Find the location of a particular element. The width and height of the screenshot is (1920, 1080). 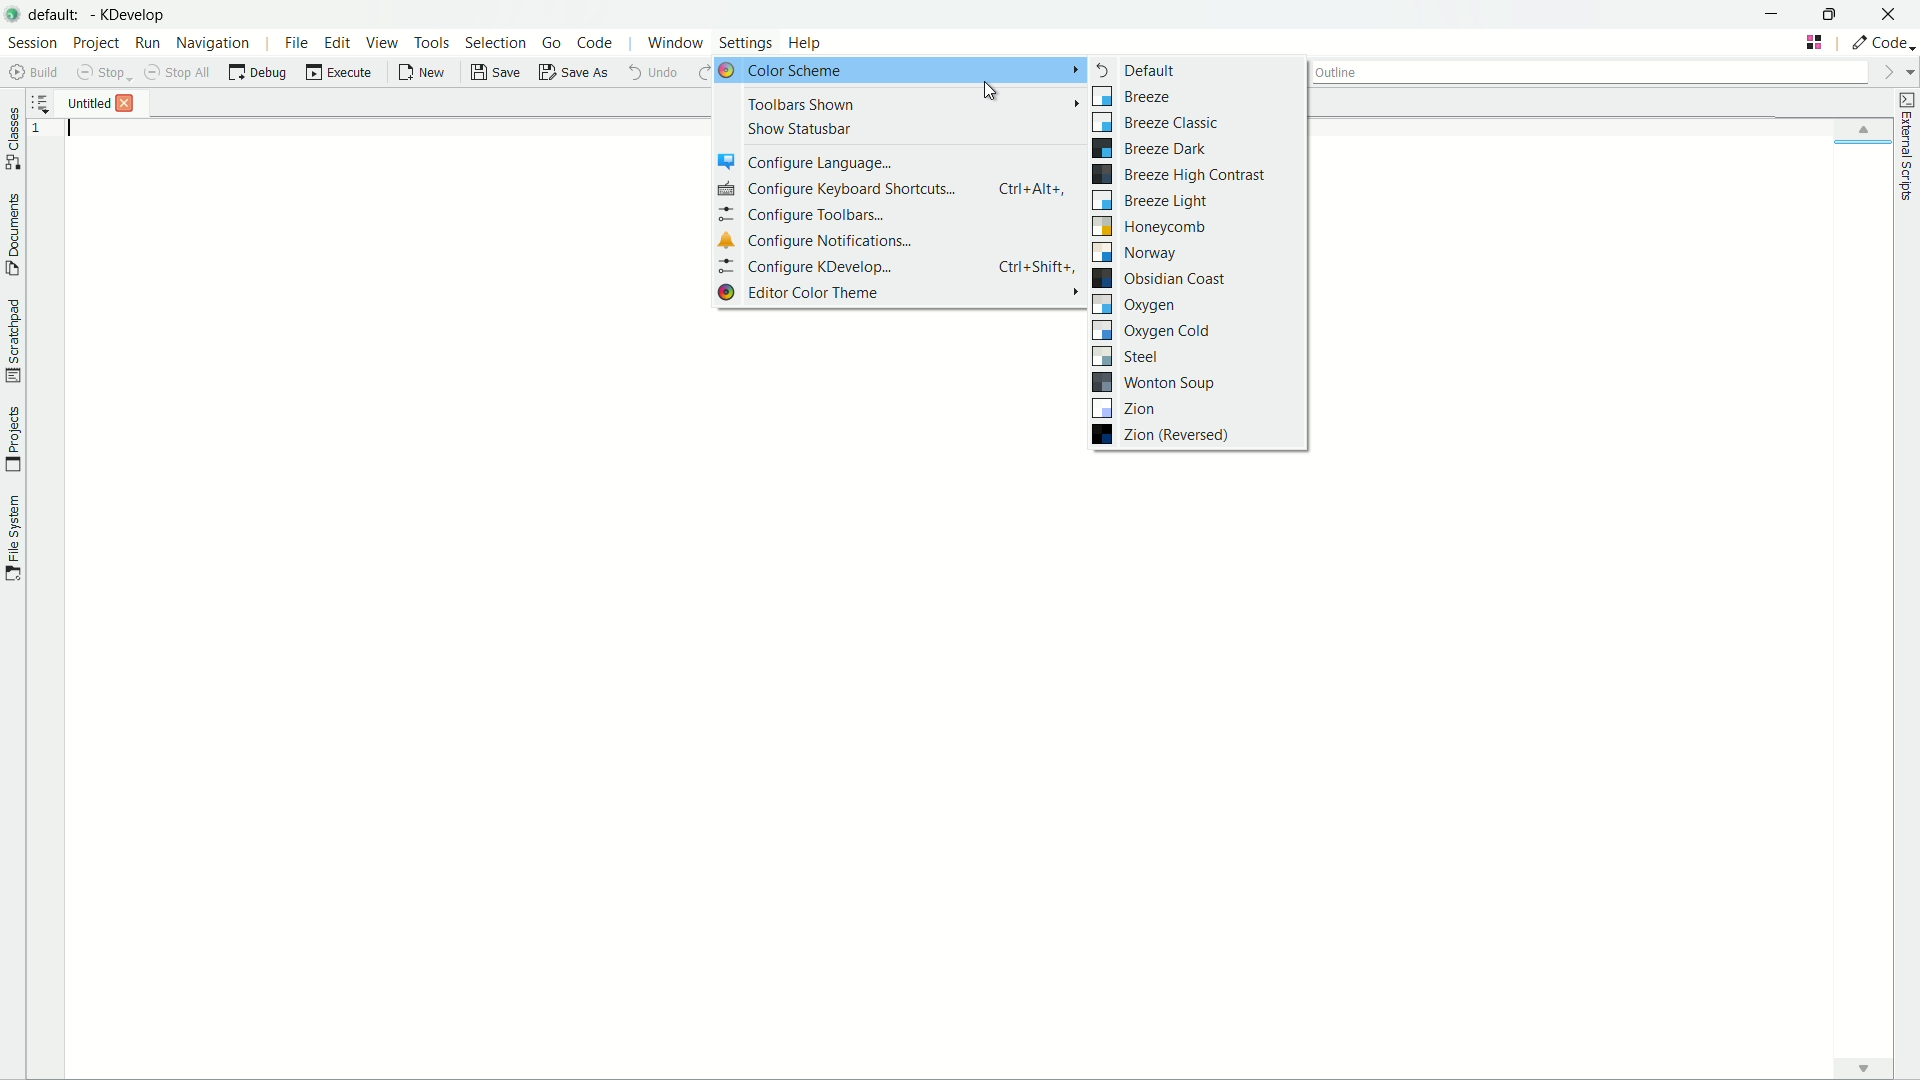

obsidian coast is located at coordinates (1164, 278).